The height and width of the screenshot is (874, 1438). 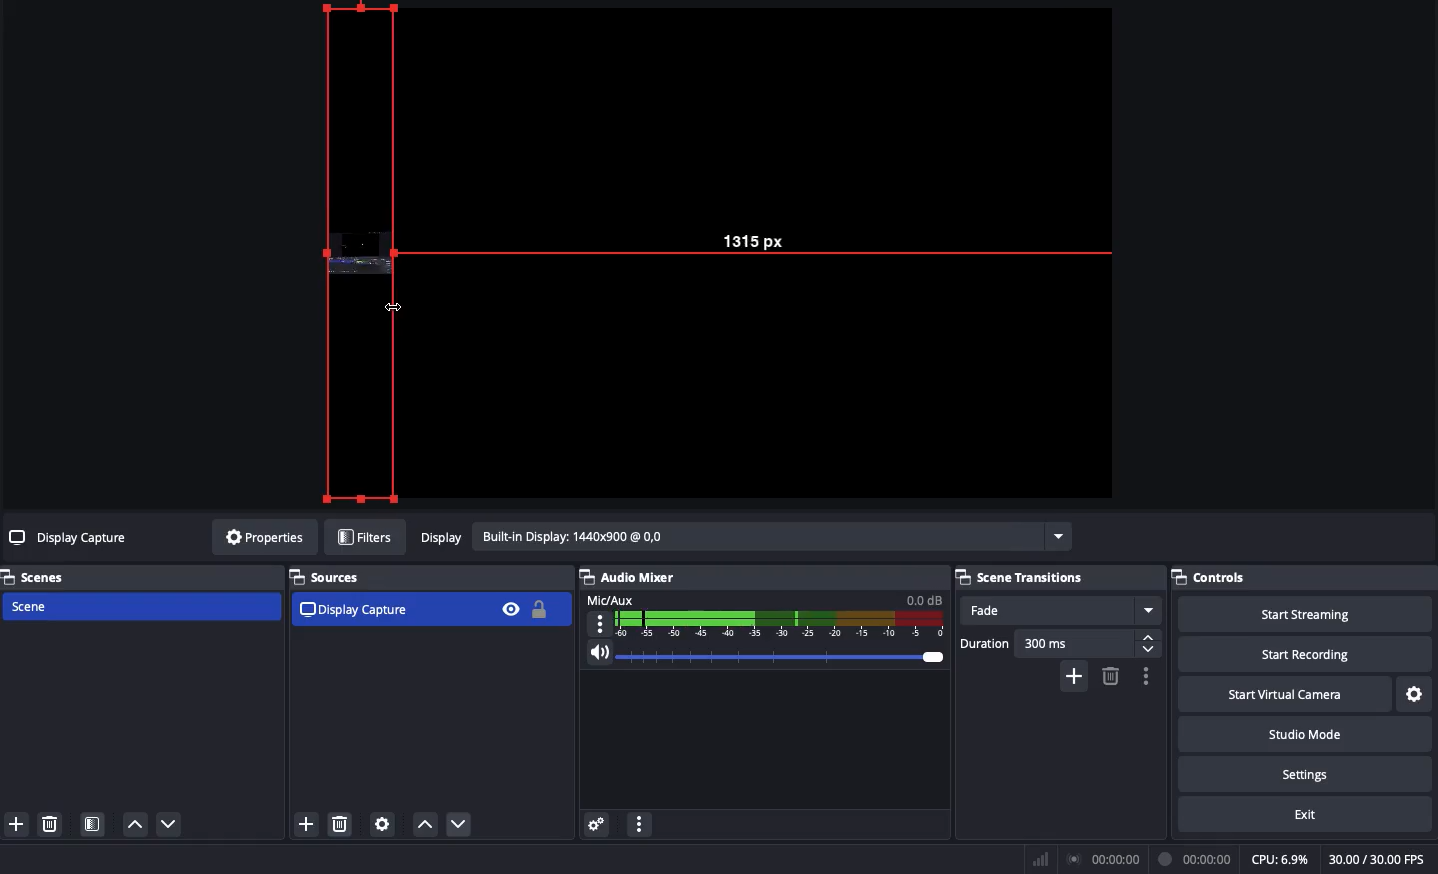 I want to click on Move up, so click(x=134, y=823).